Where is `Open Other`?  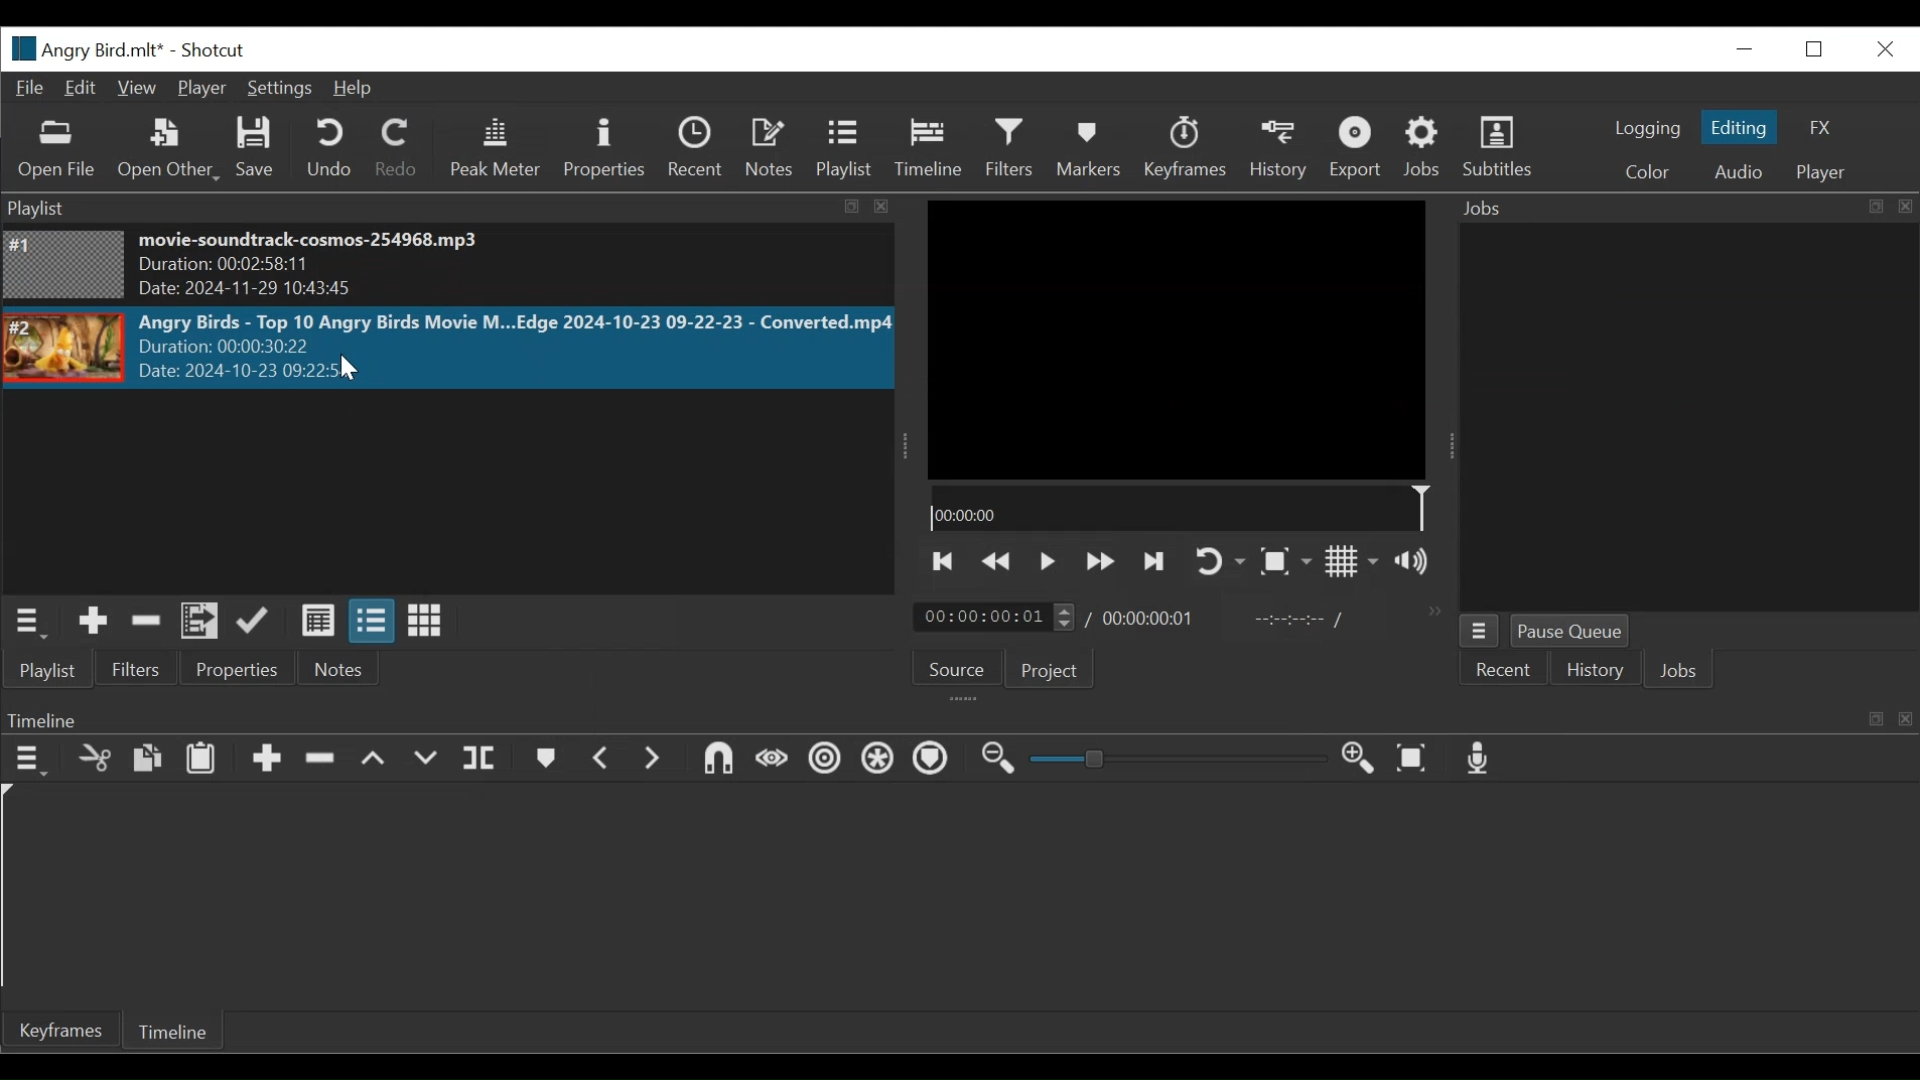
Open Other is located at coordinates (169, 150).